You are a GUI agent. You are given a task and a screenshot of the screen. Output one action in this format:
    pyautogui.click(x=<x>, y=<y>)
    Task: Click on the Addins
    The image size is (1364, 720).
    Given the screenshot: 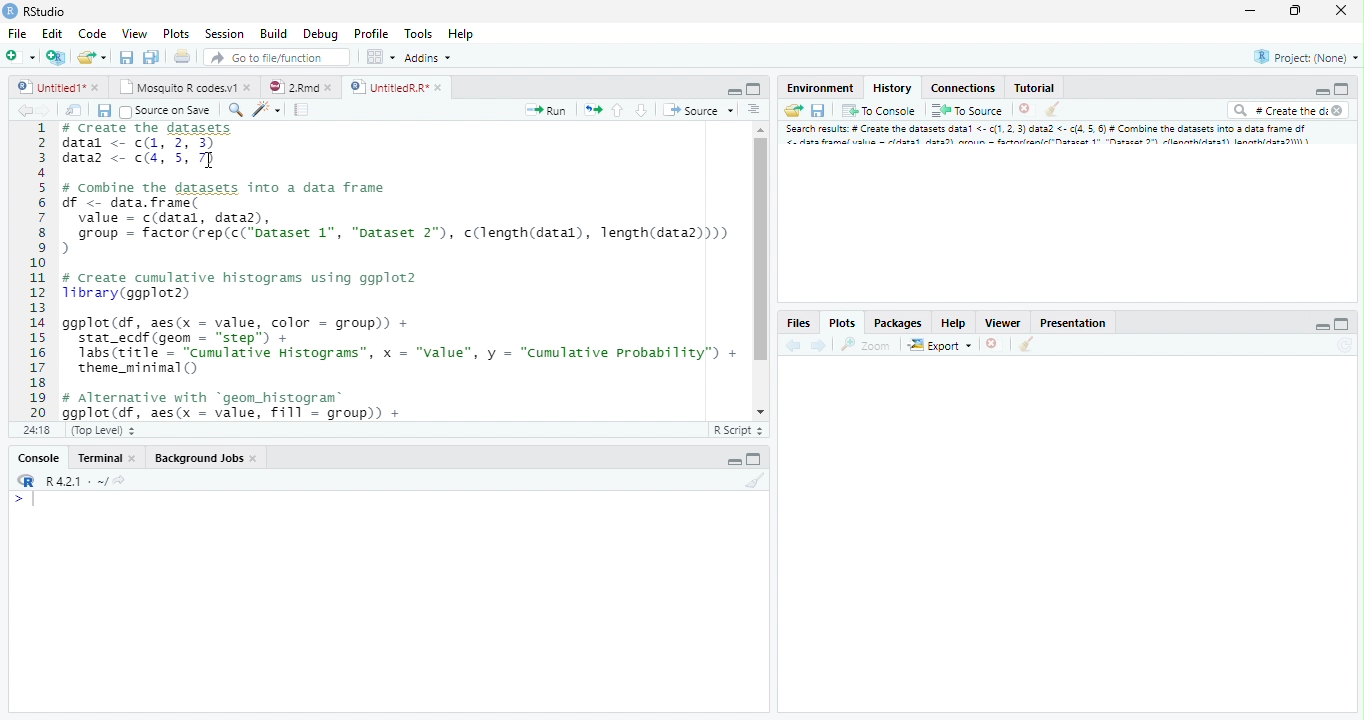 What is the action you would take?
    pyautogui.click(x=429, y=59)
    